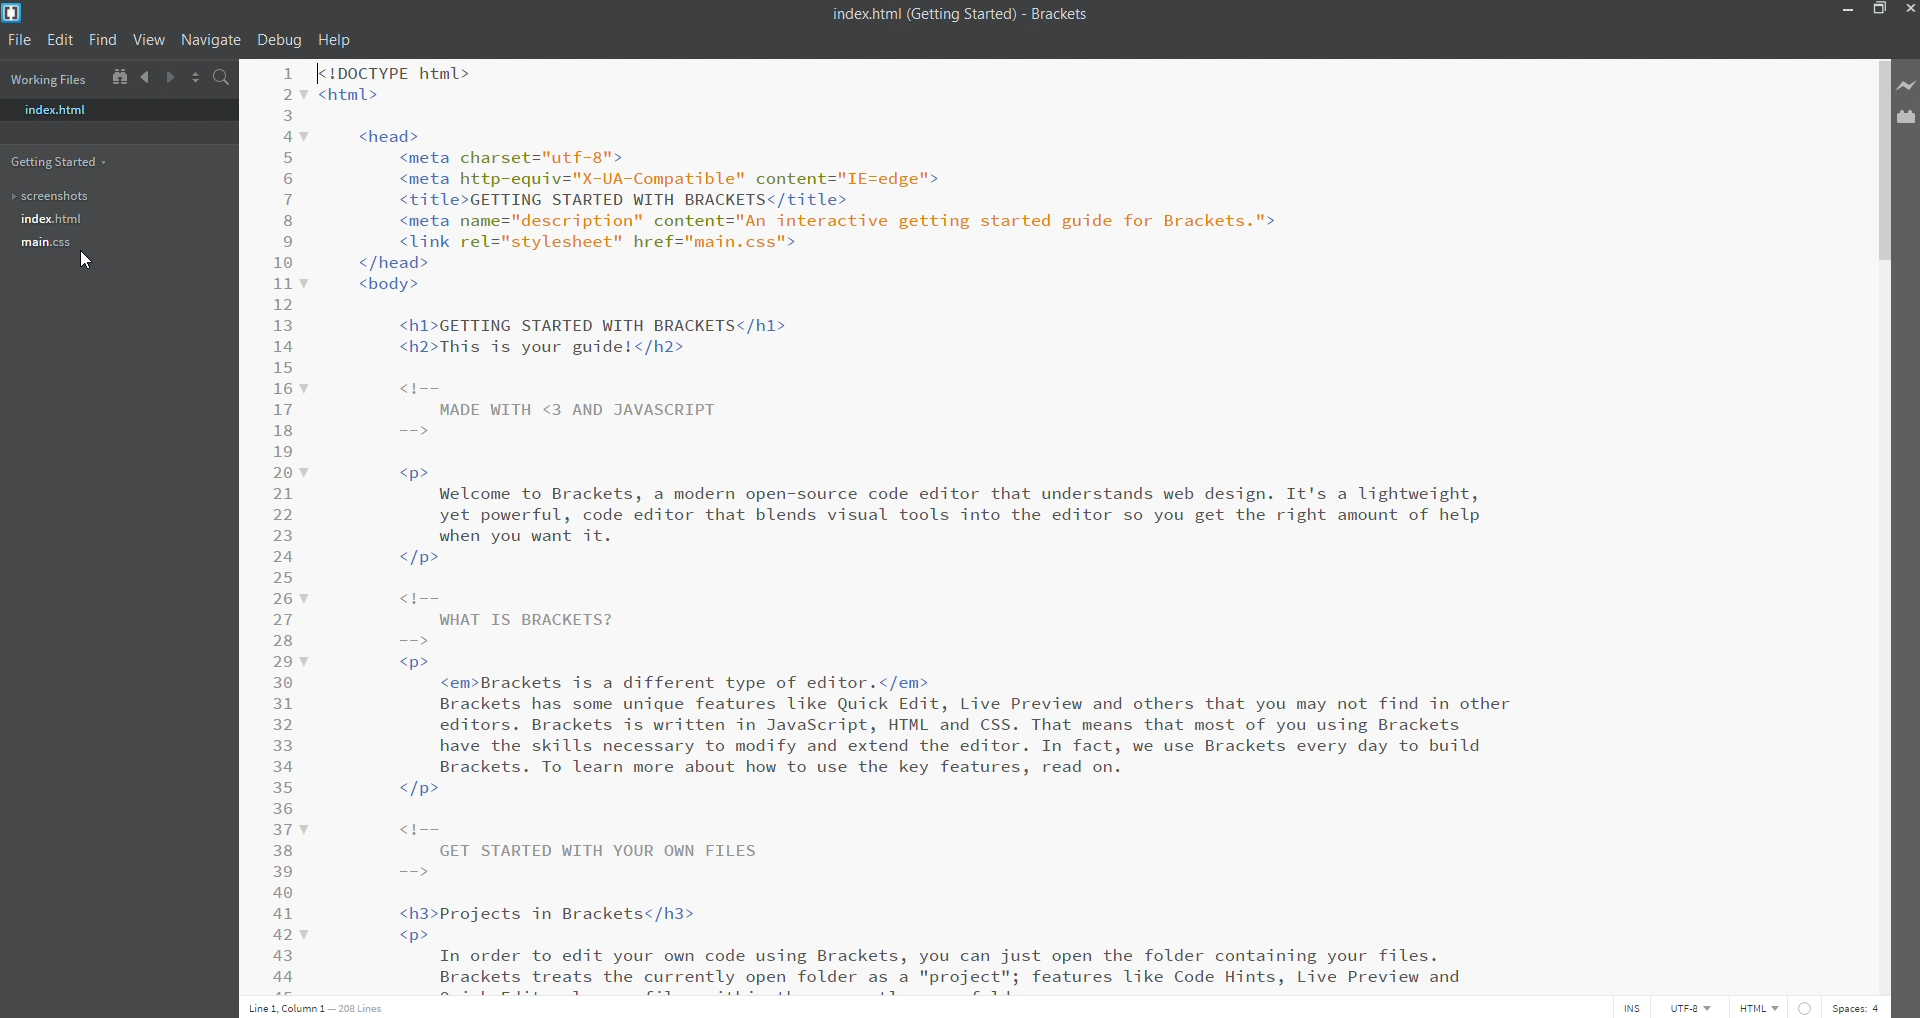 This screenshot has width=1920, height=1018. I want to click on encoding: UTF-8, so click(1693, 1006).